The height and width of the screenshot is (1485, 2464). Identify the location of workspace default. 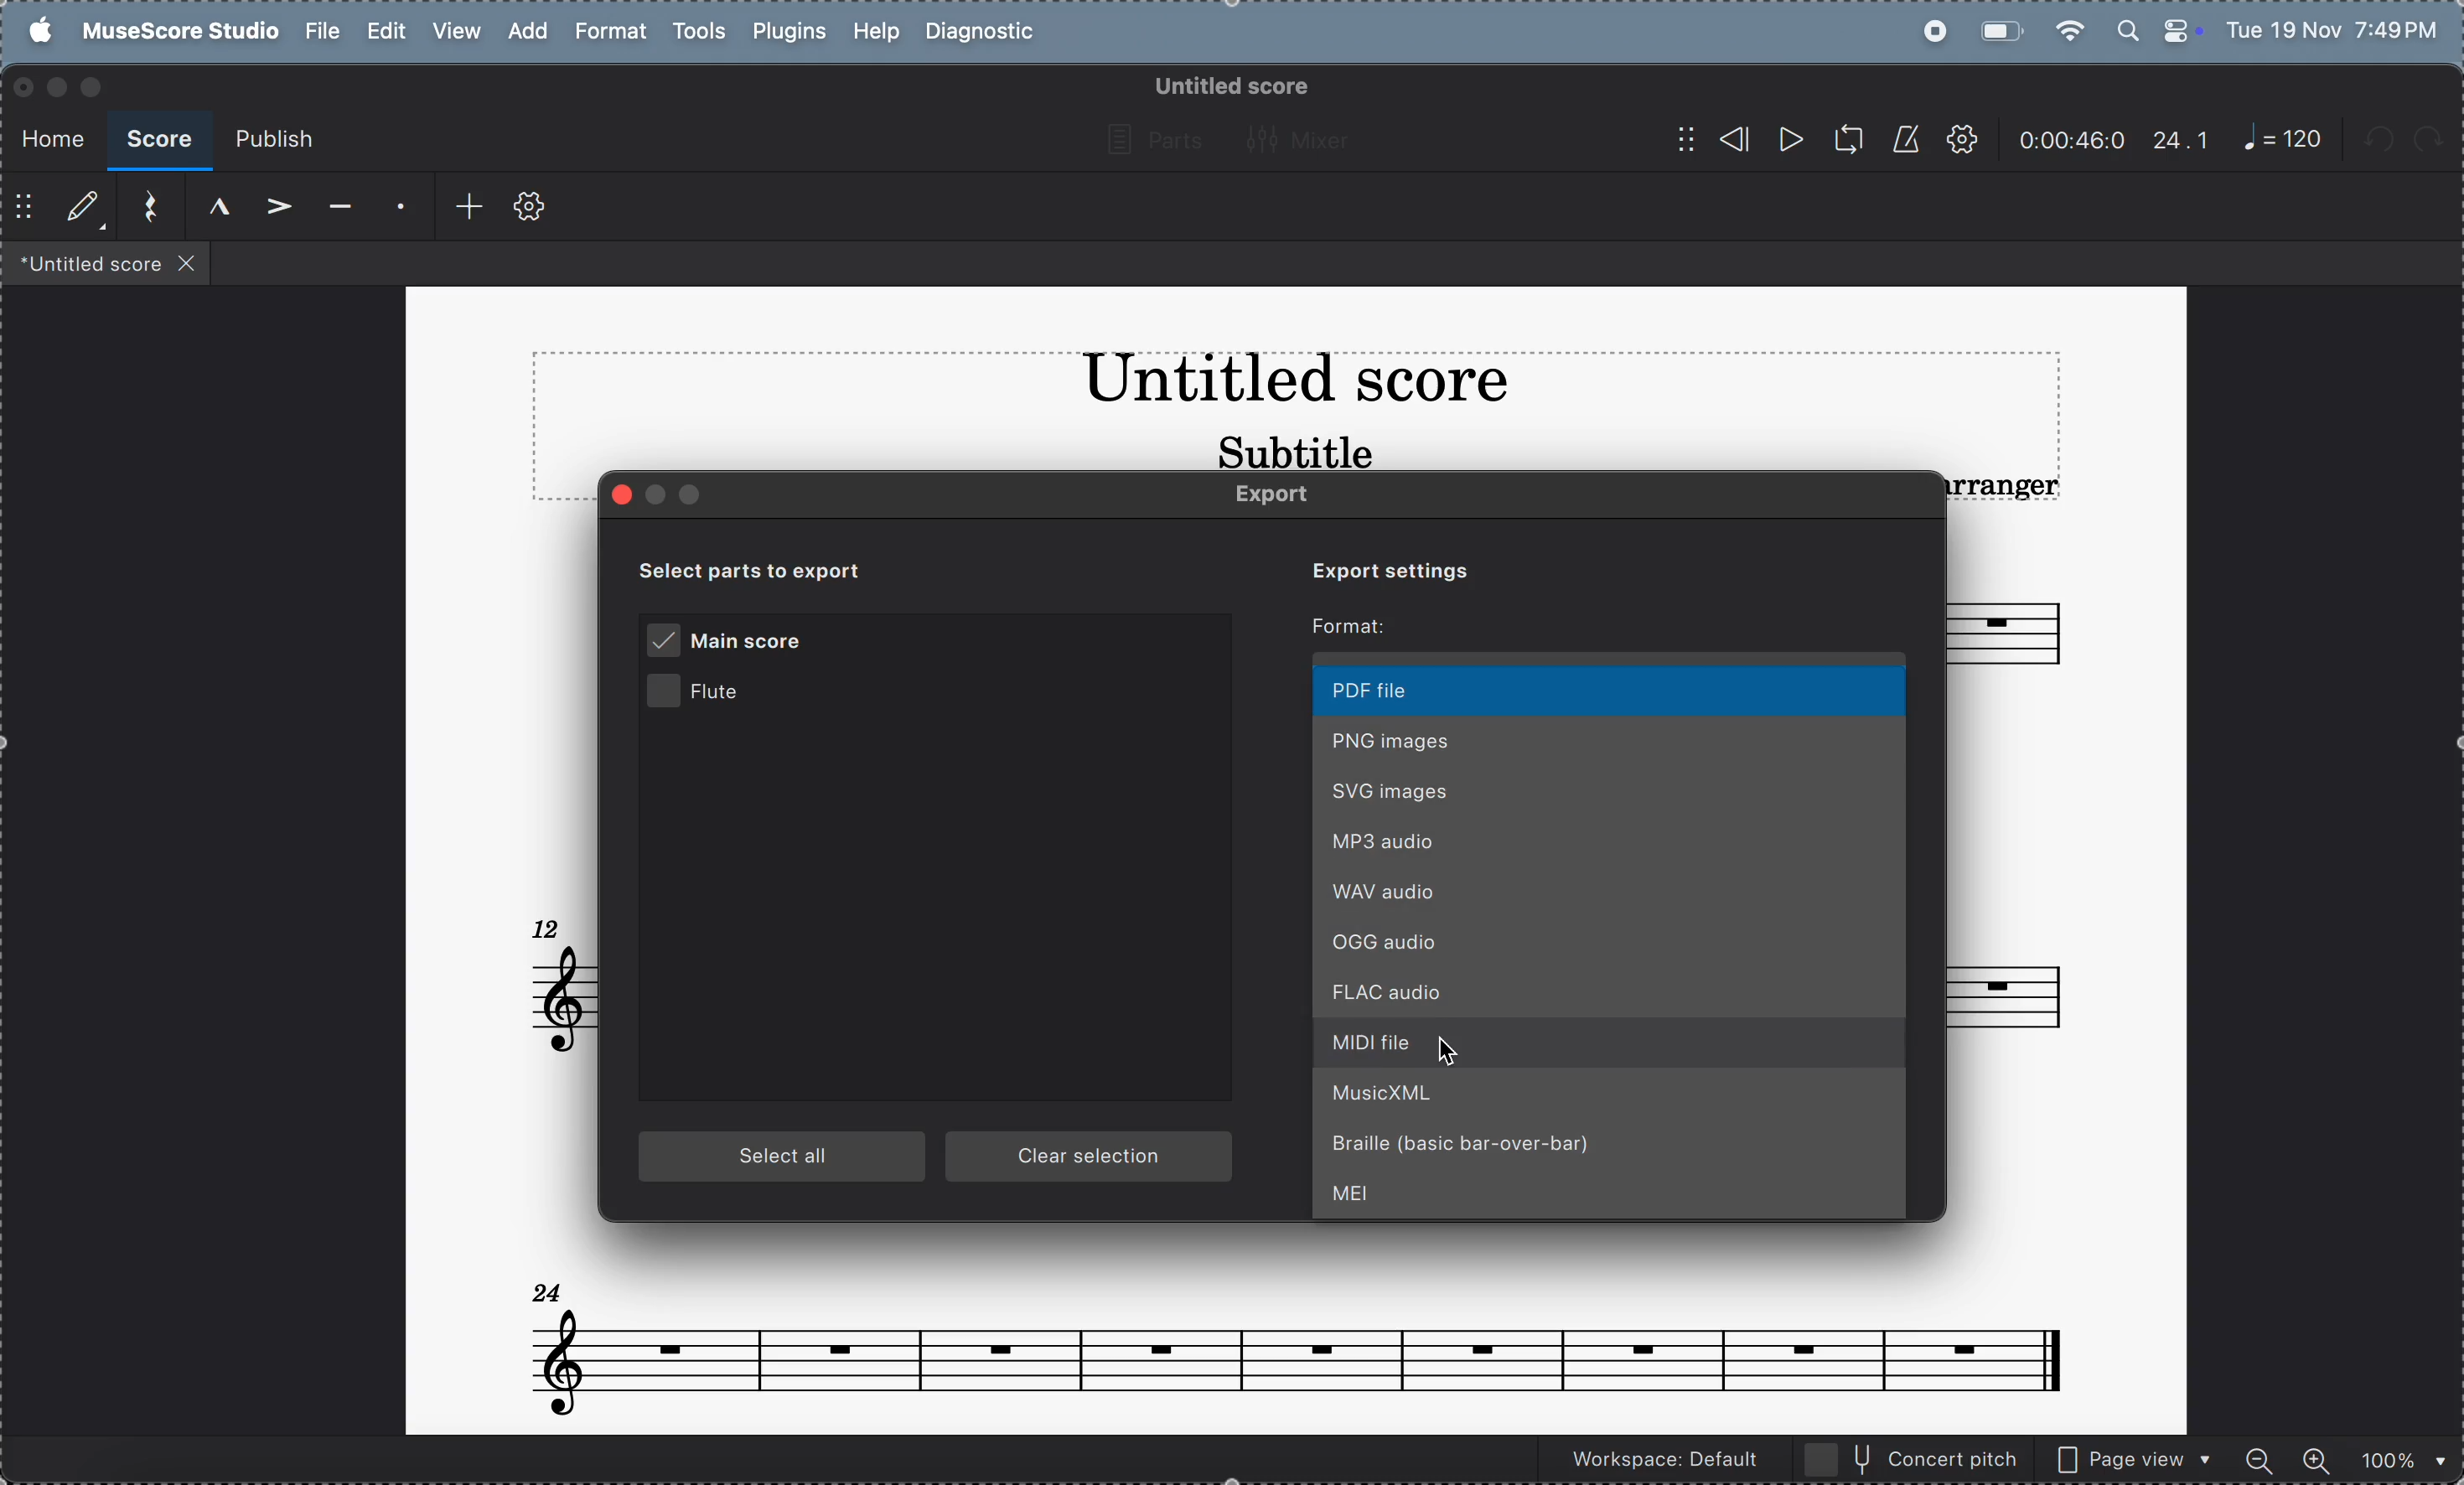
(1658, 1462).